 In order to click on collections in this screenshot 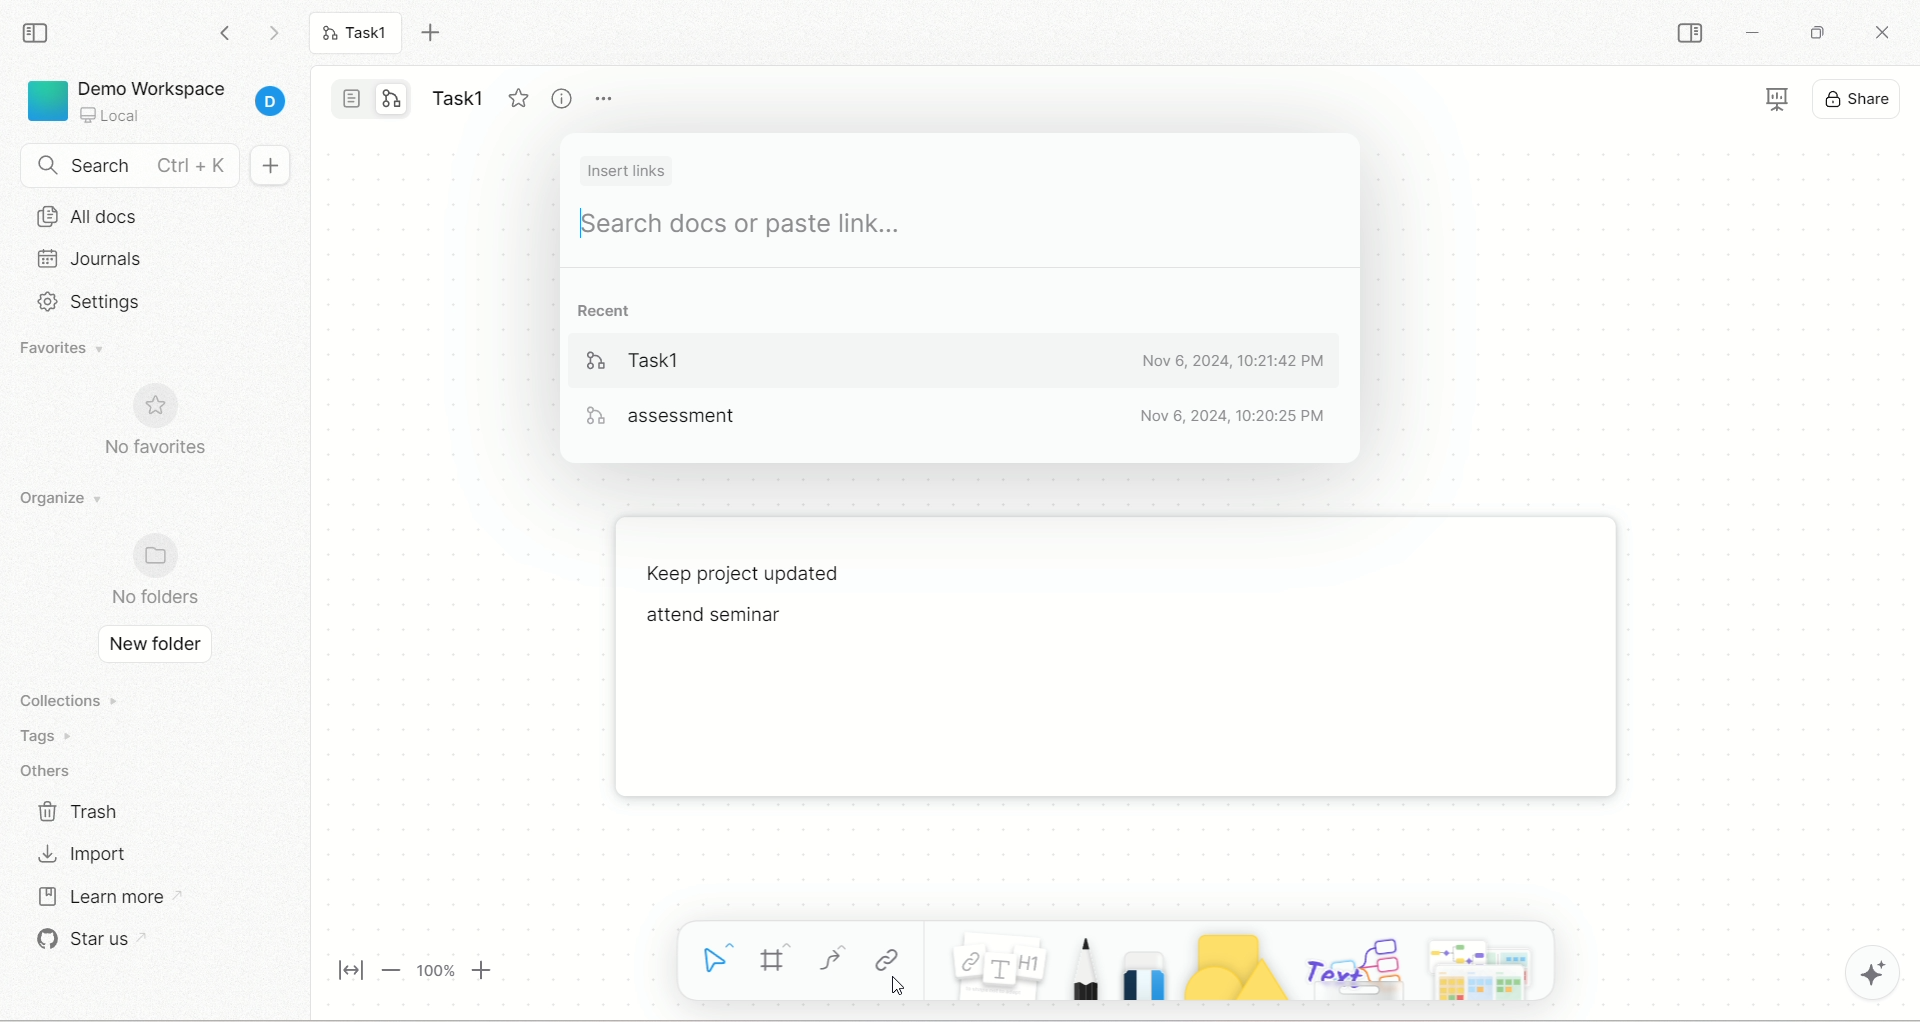, I will do `click(74, 699)`.